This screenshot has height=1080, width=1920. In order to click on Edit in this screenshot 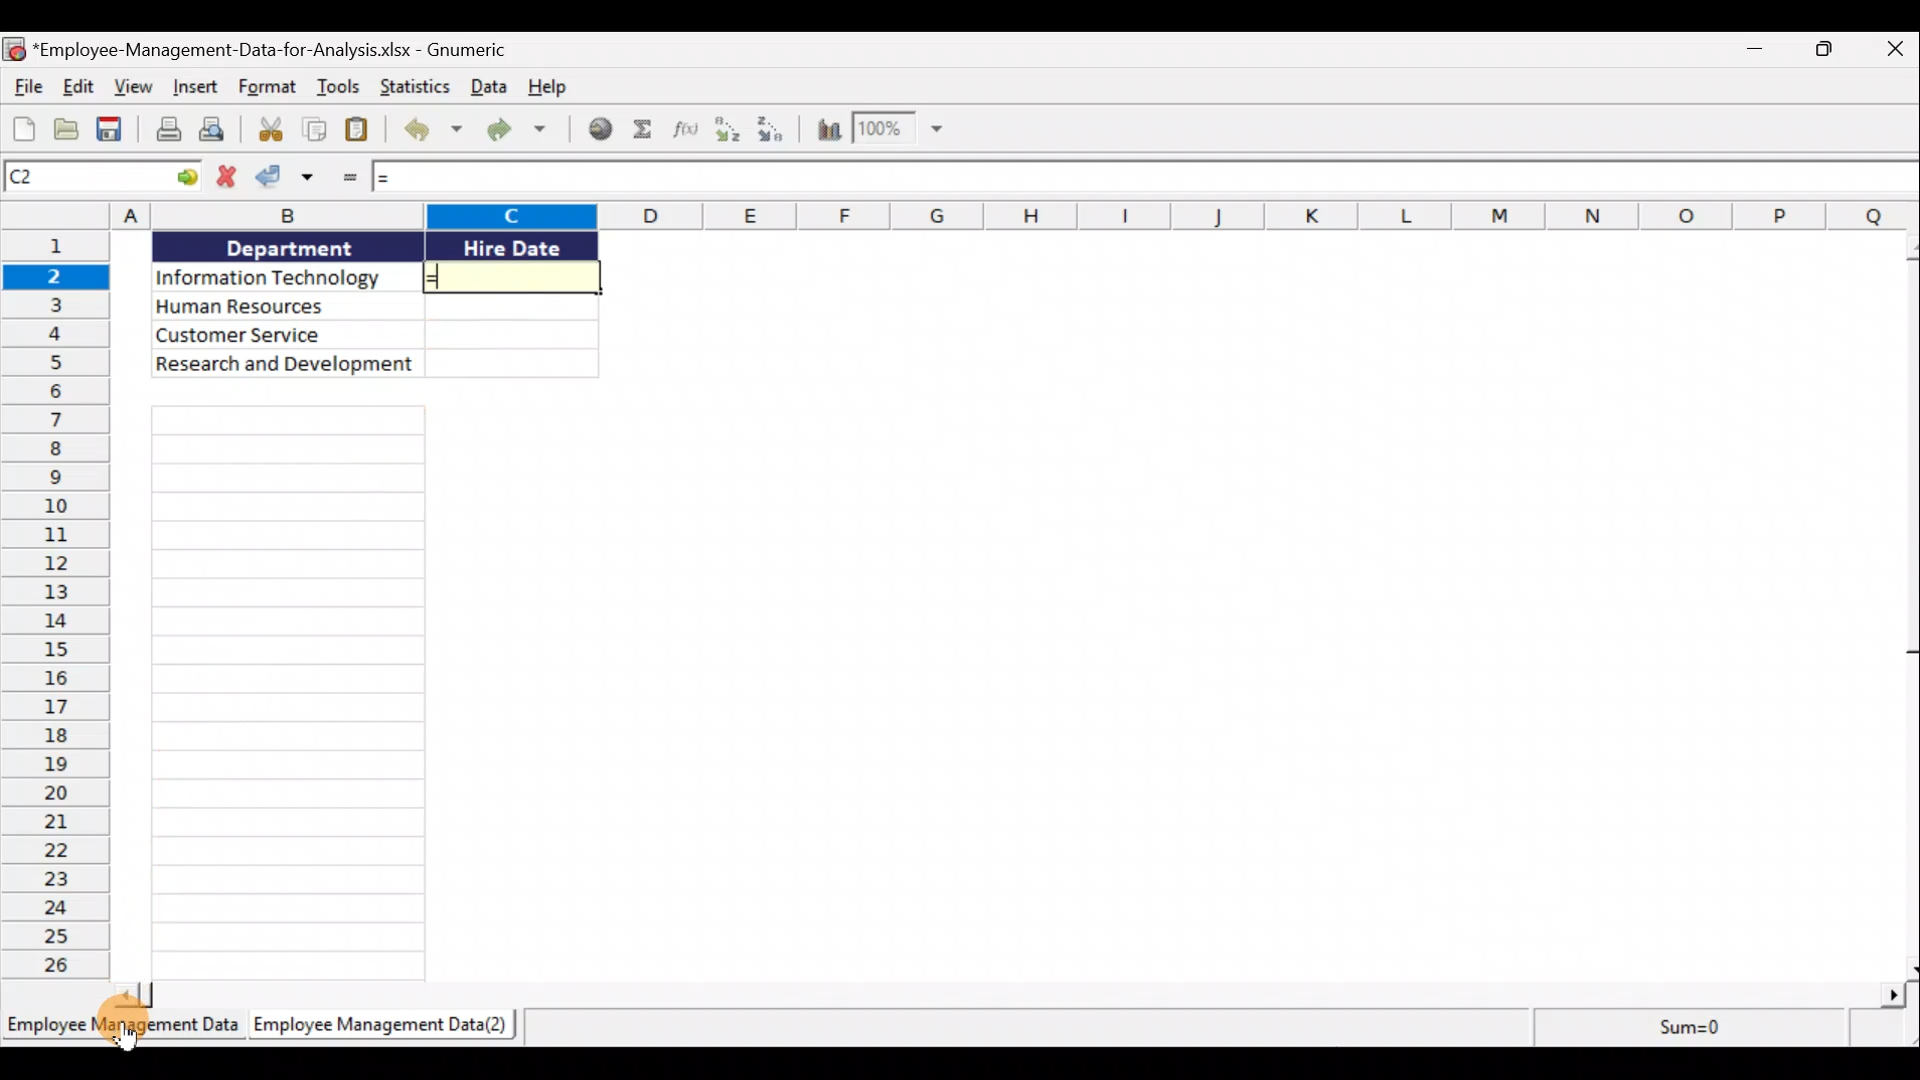, I will do `click(77, 86)`.